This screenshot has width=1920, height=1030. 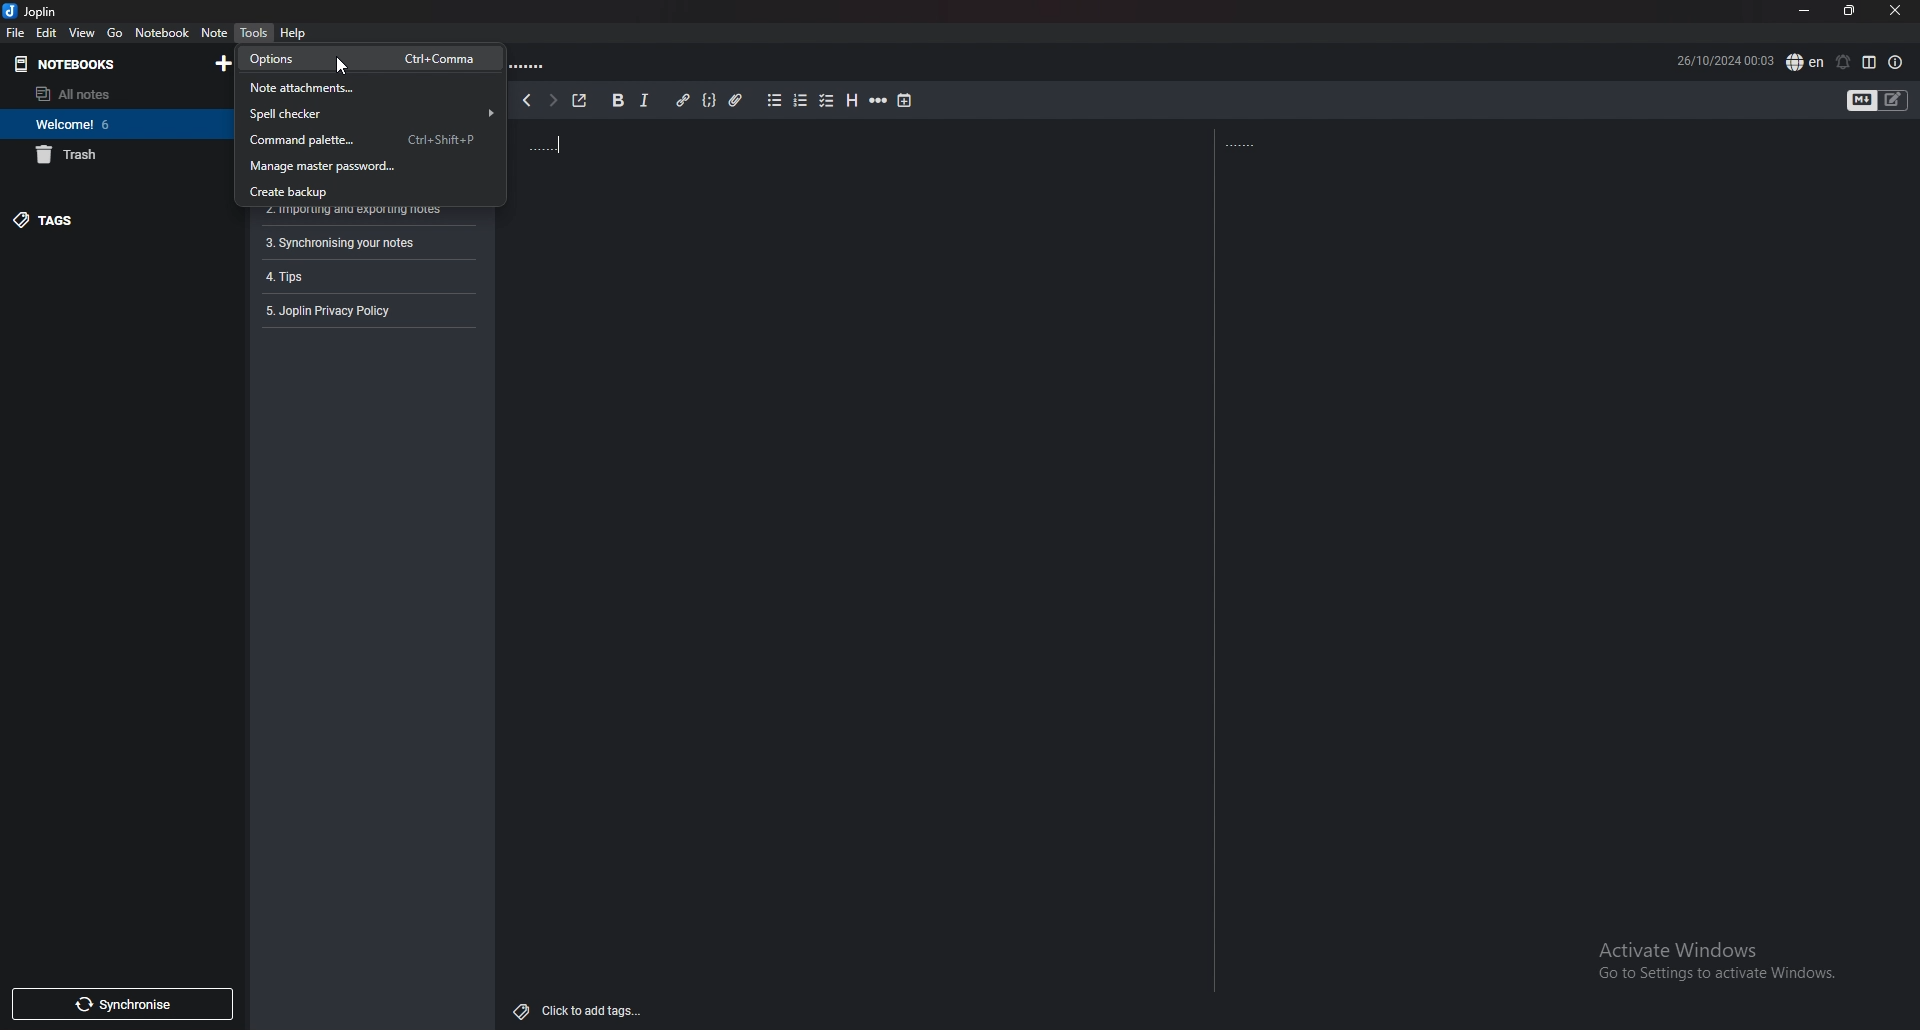 What do you see at coordinates (827, 99) in the screenshot?
I see `checkbox` at bounding box center [827, 99].